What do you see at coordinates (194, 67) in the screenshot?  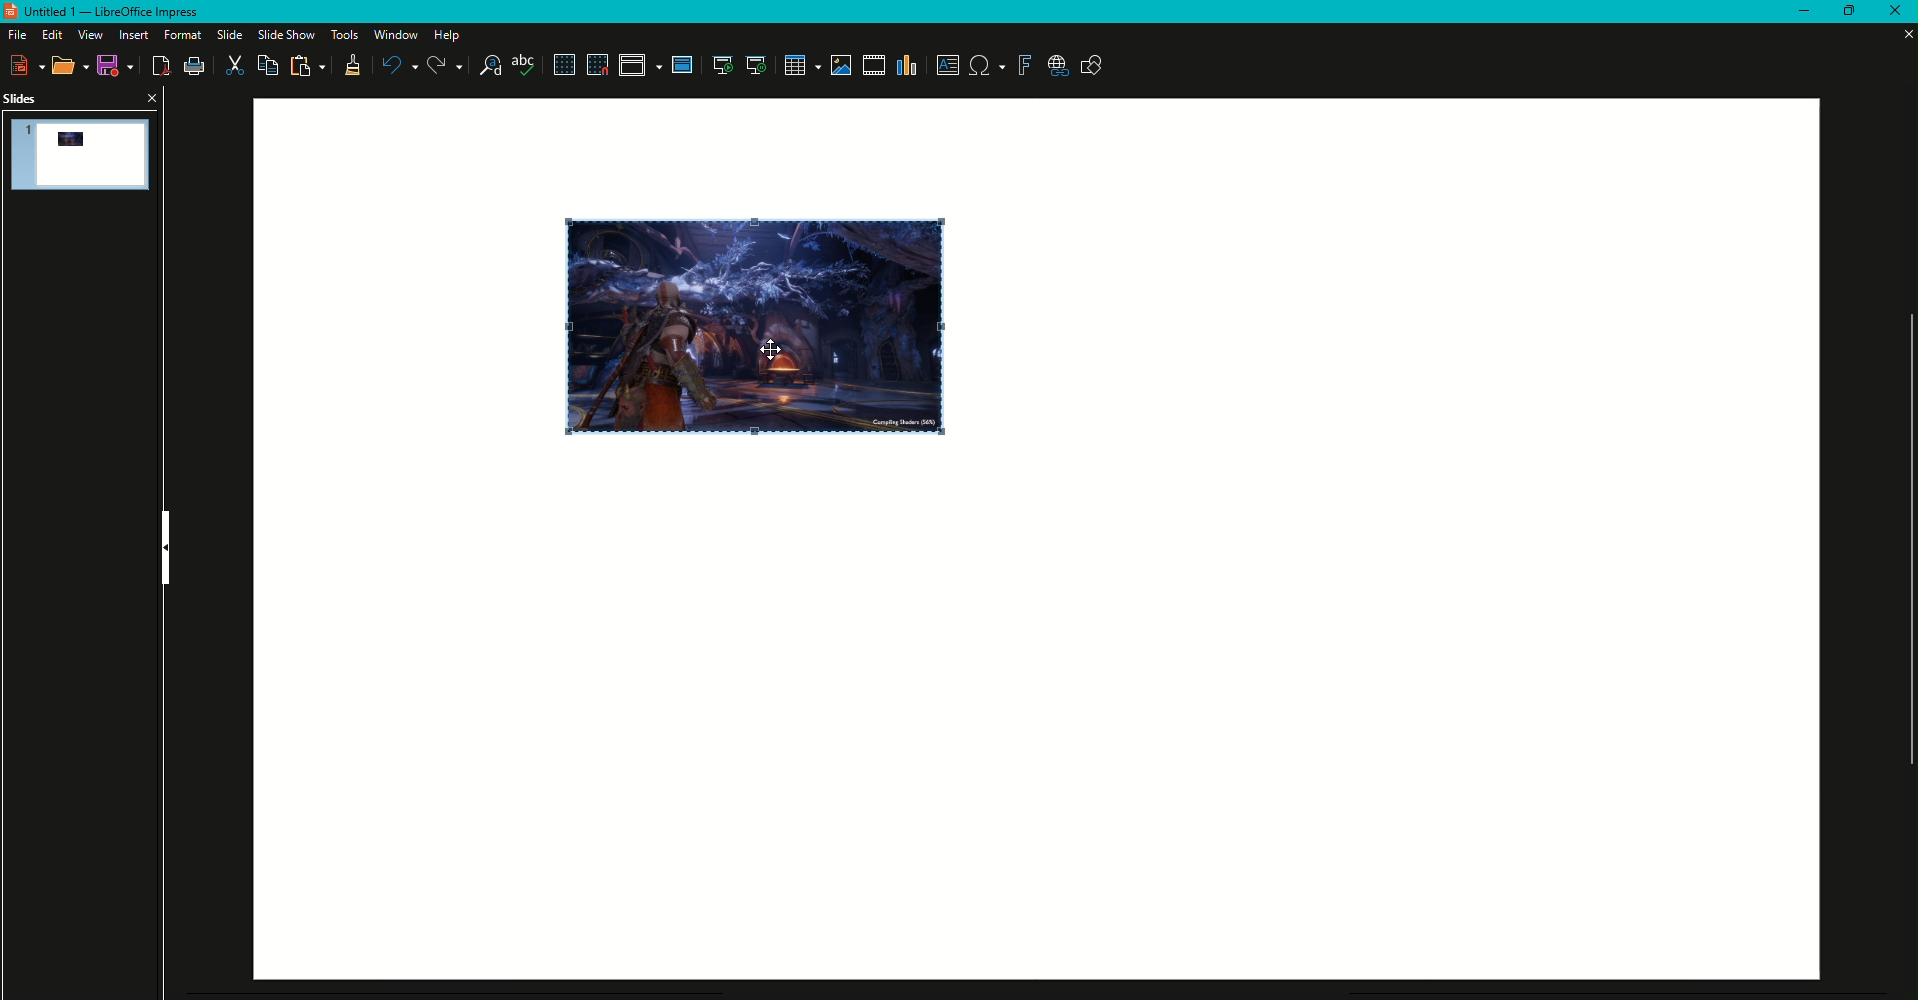 I see `Print` at bounding box center [194, 67].